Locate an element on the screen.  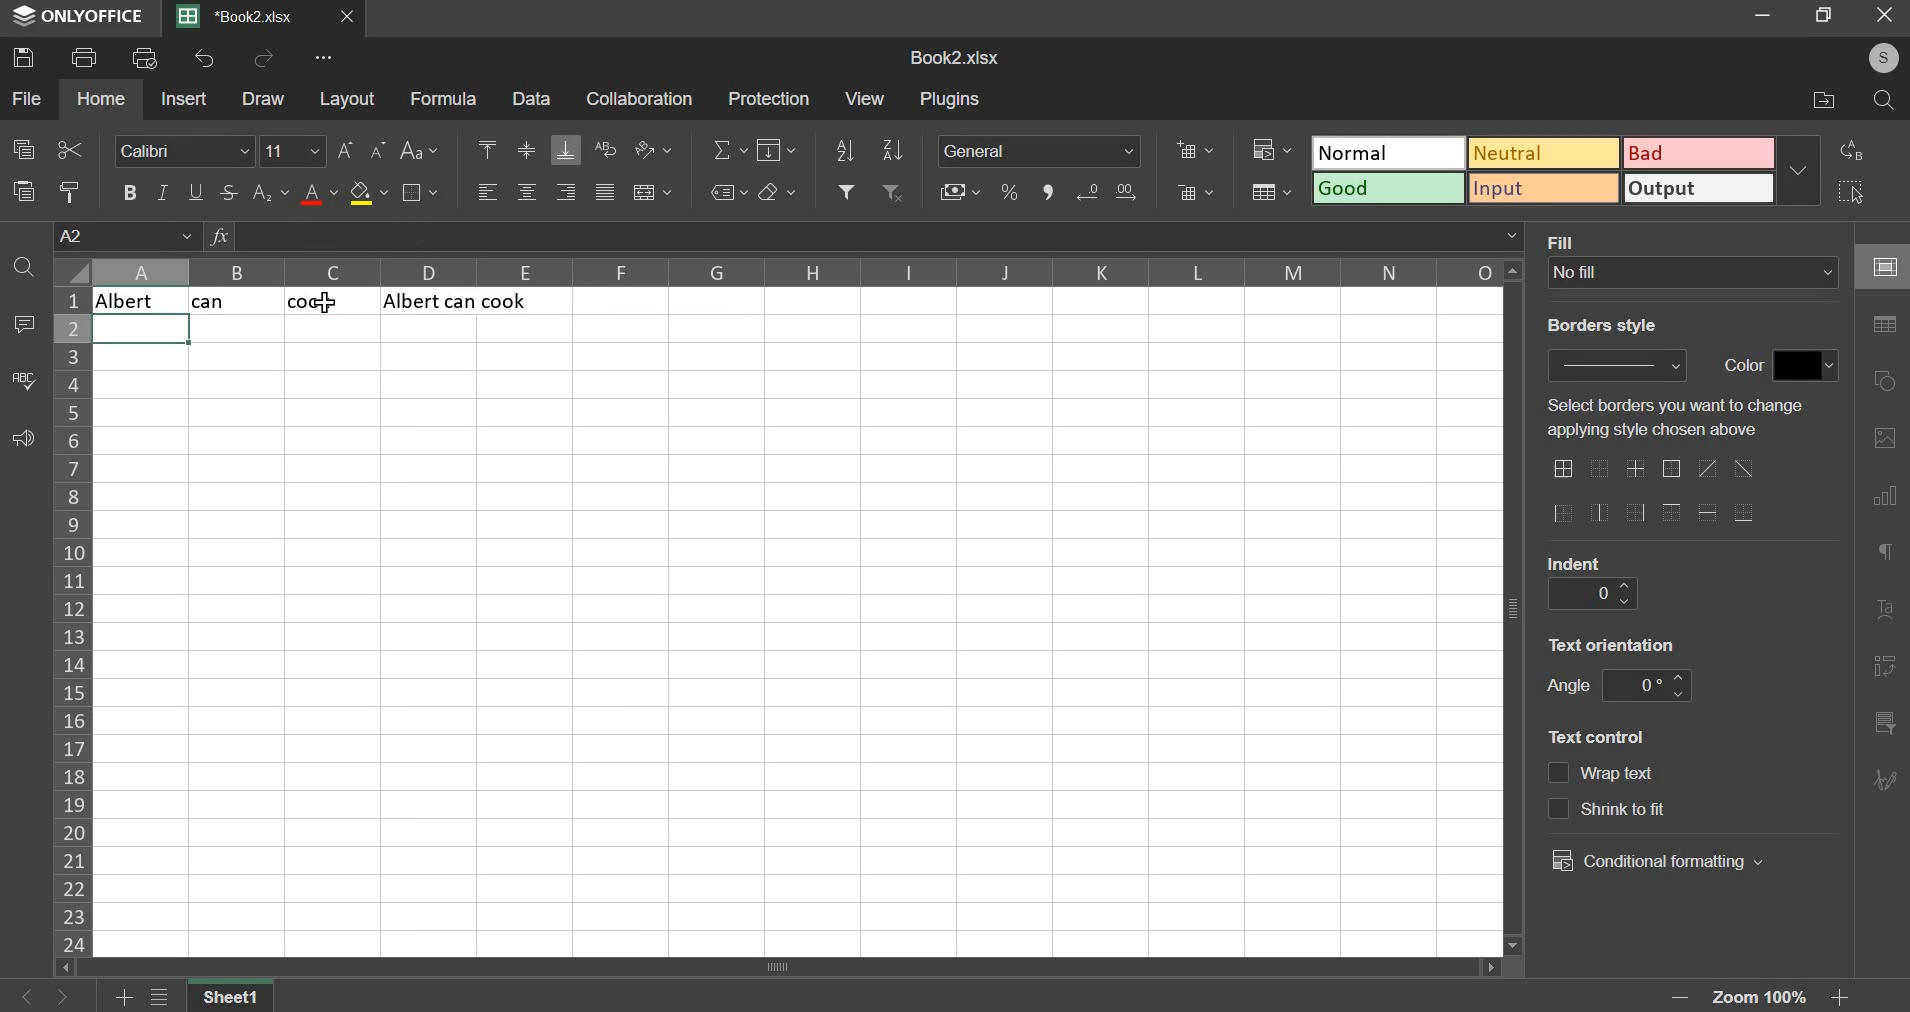
go back is located at coordinates (25, 996).